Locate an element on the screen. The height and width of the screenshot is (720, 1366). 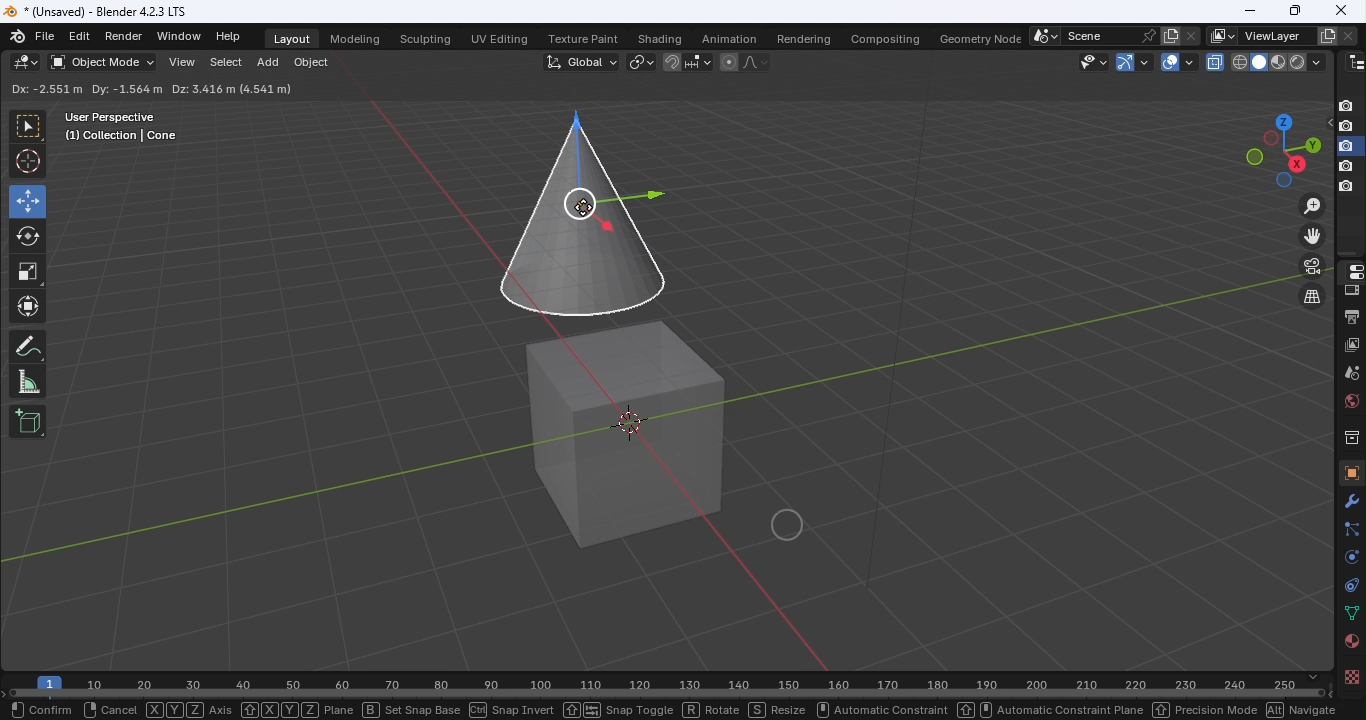
Snap is located at coordinates (671, 61).